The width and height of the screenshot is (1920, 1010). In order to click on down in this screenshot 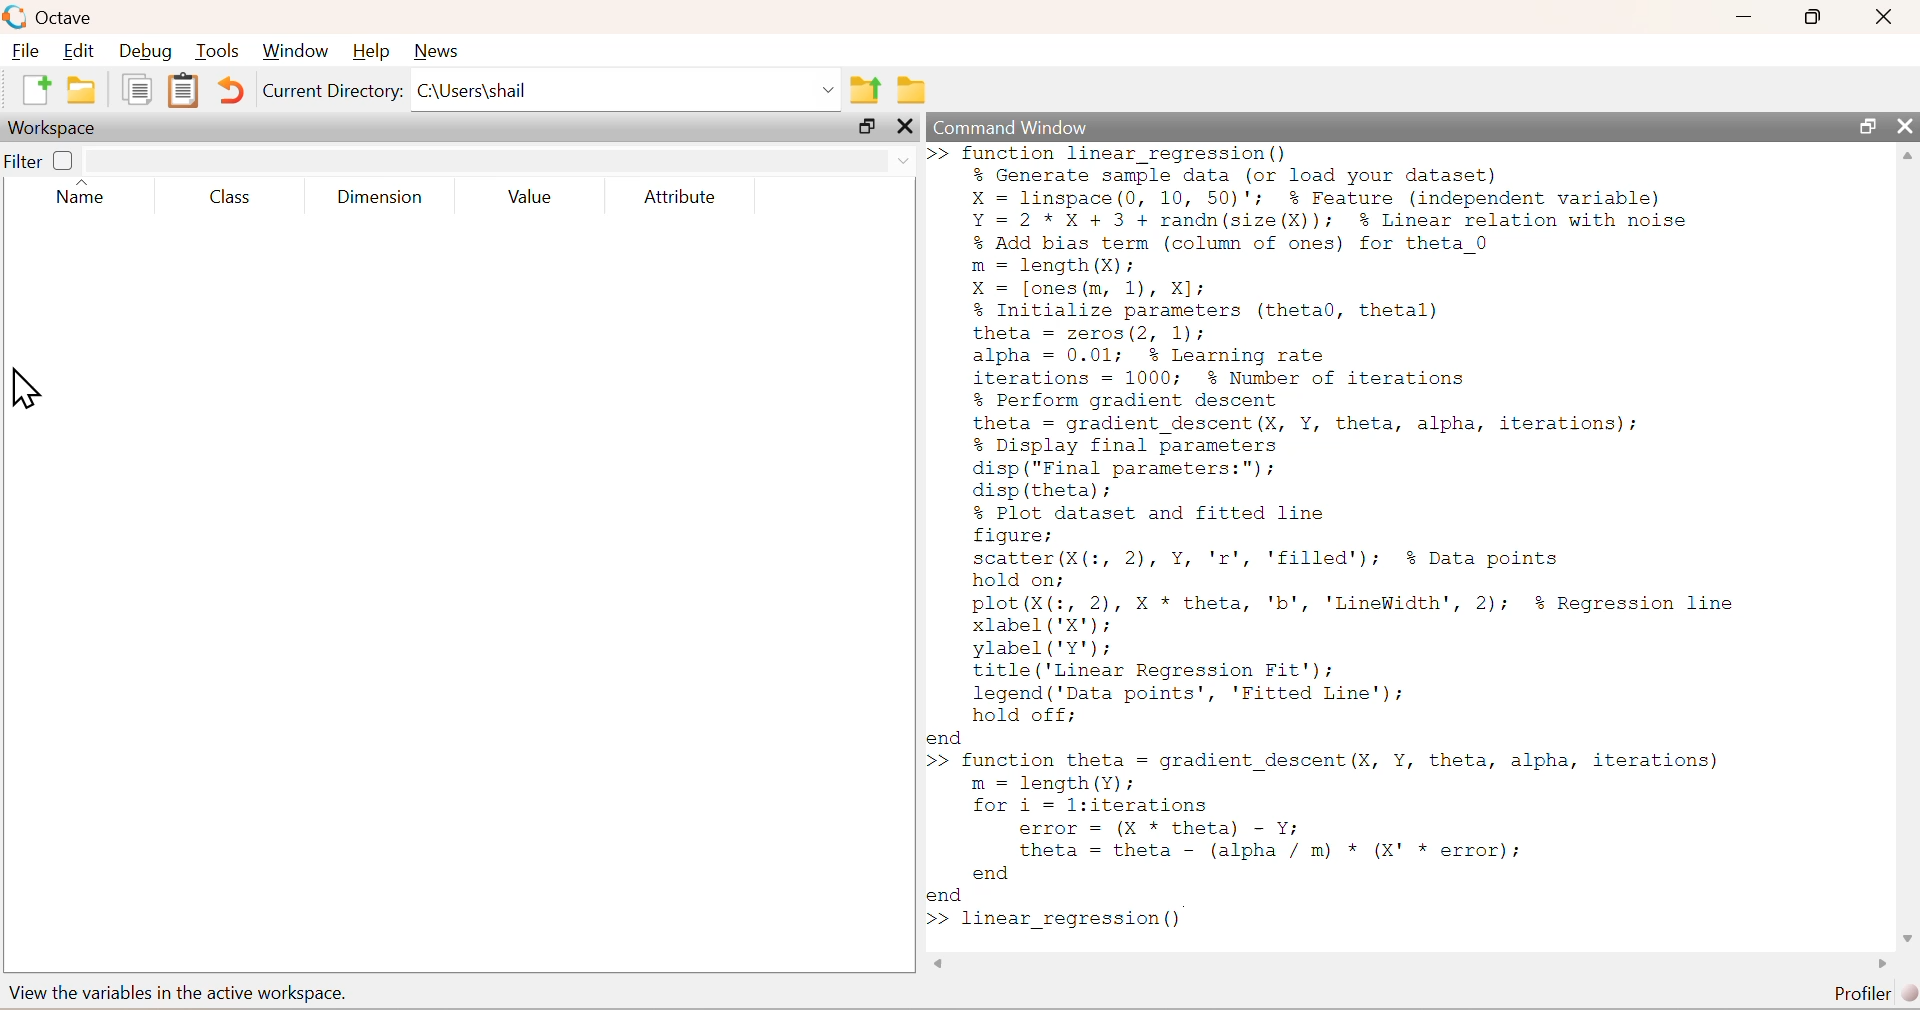, I will do `click(904, 161)`.